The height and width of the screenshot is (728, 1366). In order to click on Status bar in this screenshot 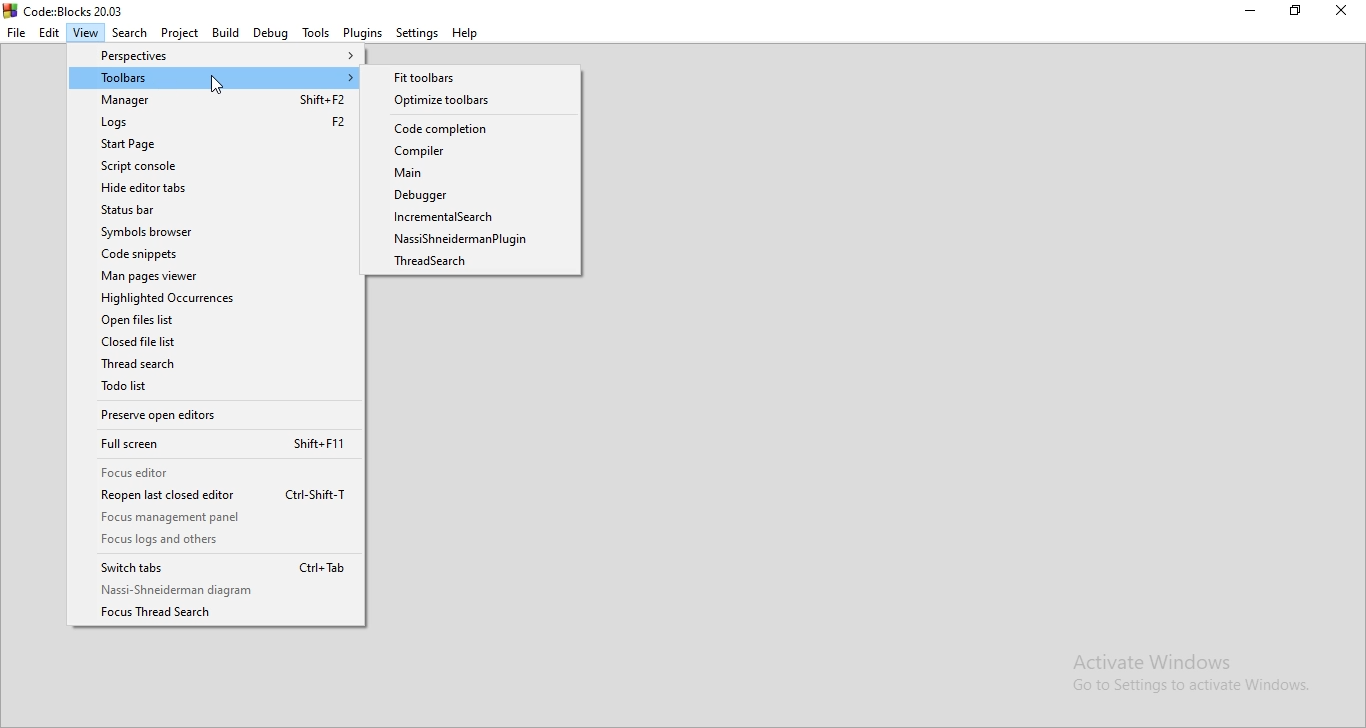, I will do `click(216, 208)`.